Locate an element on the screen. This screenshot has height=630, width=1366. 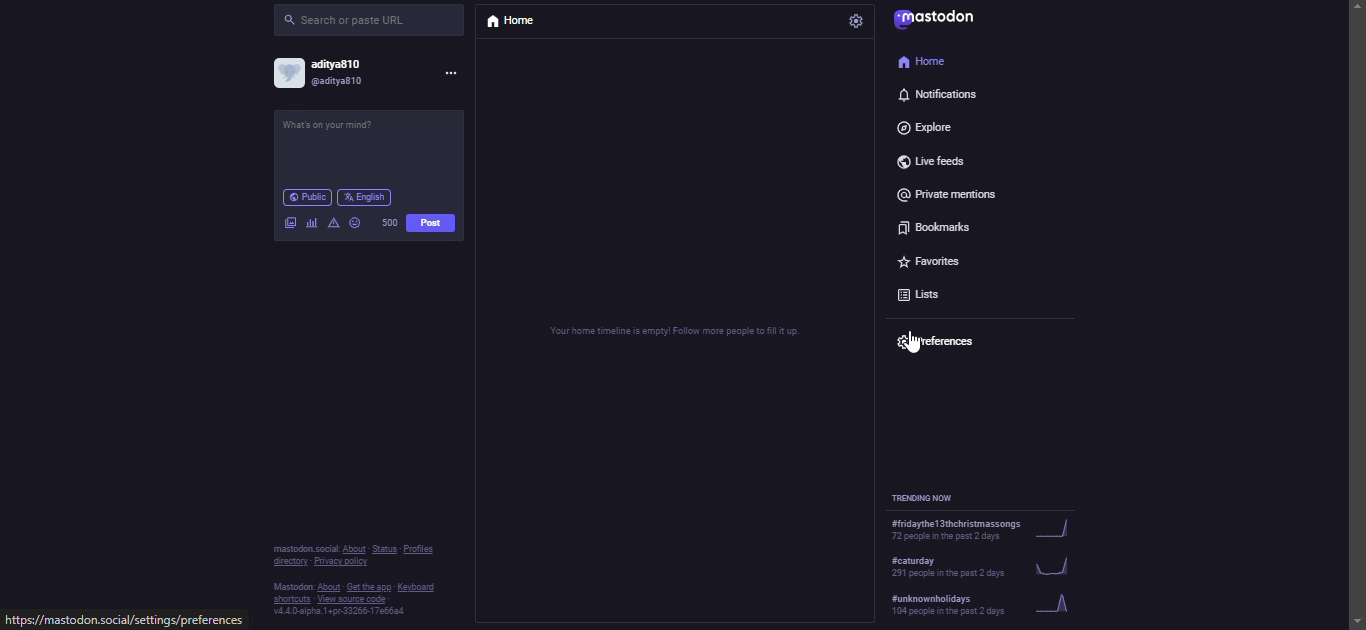
advanced is located at coordinates (334, 221).